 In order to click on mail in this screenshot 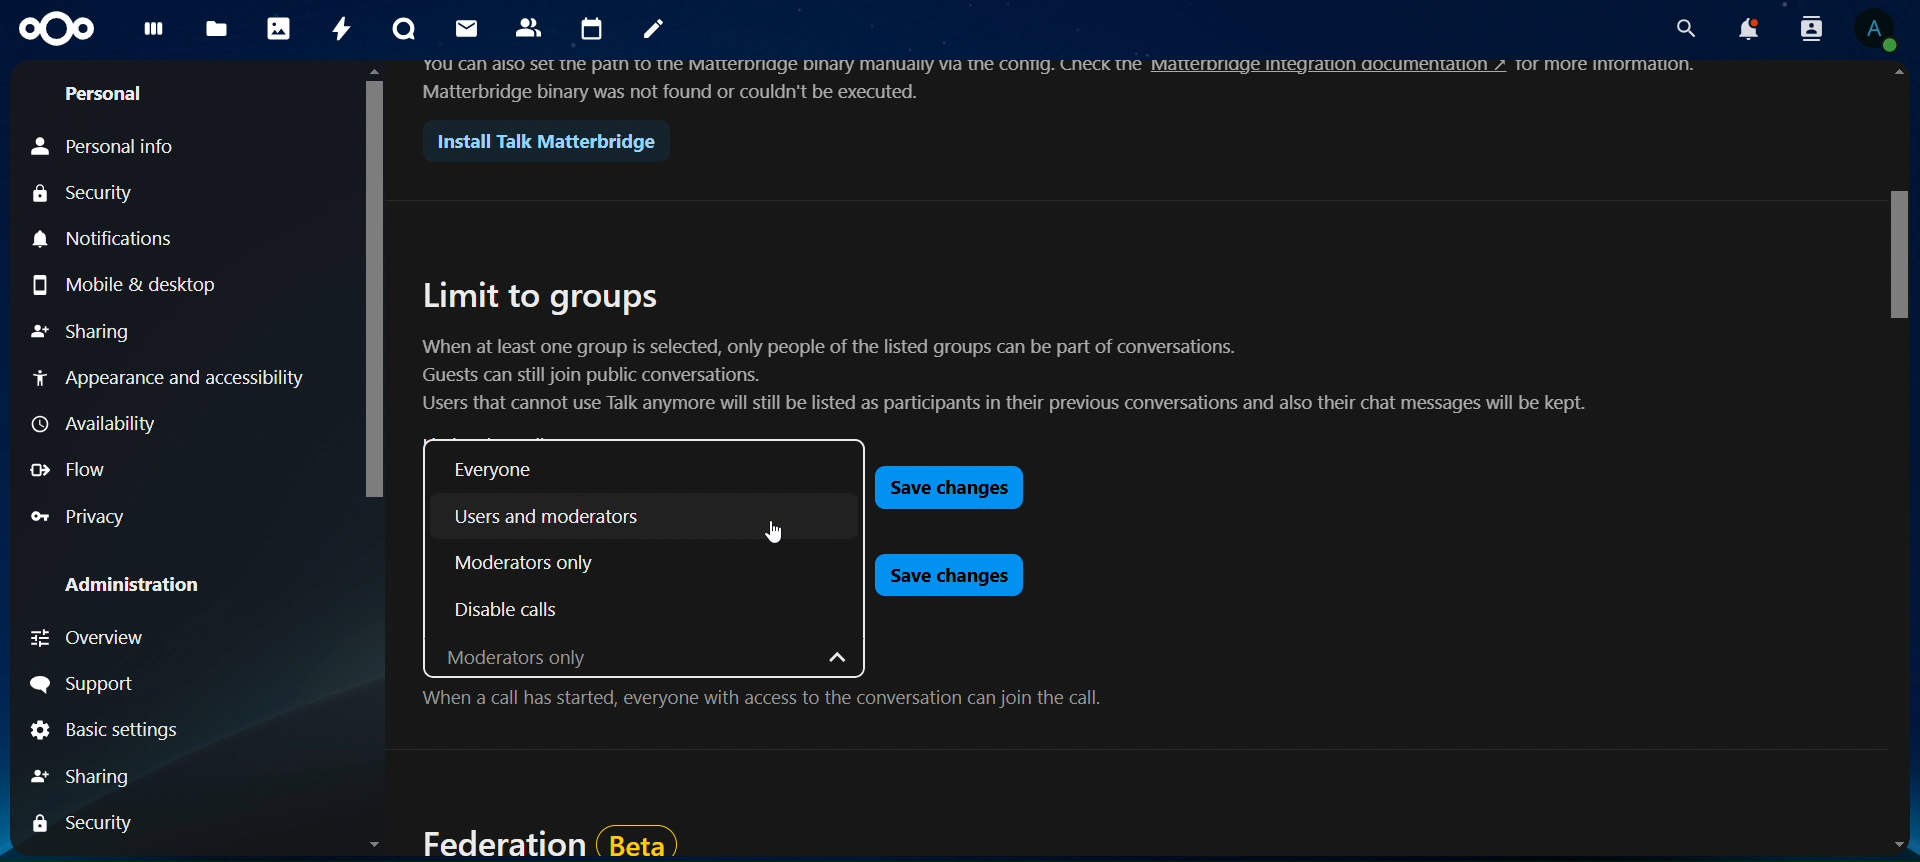, I will do `click(463, 28)`.